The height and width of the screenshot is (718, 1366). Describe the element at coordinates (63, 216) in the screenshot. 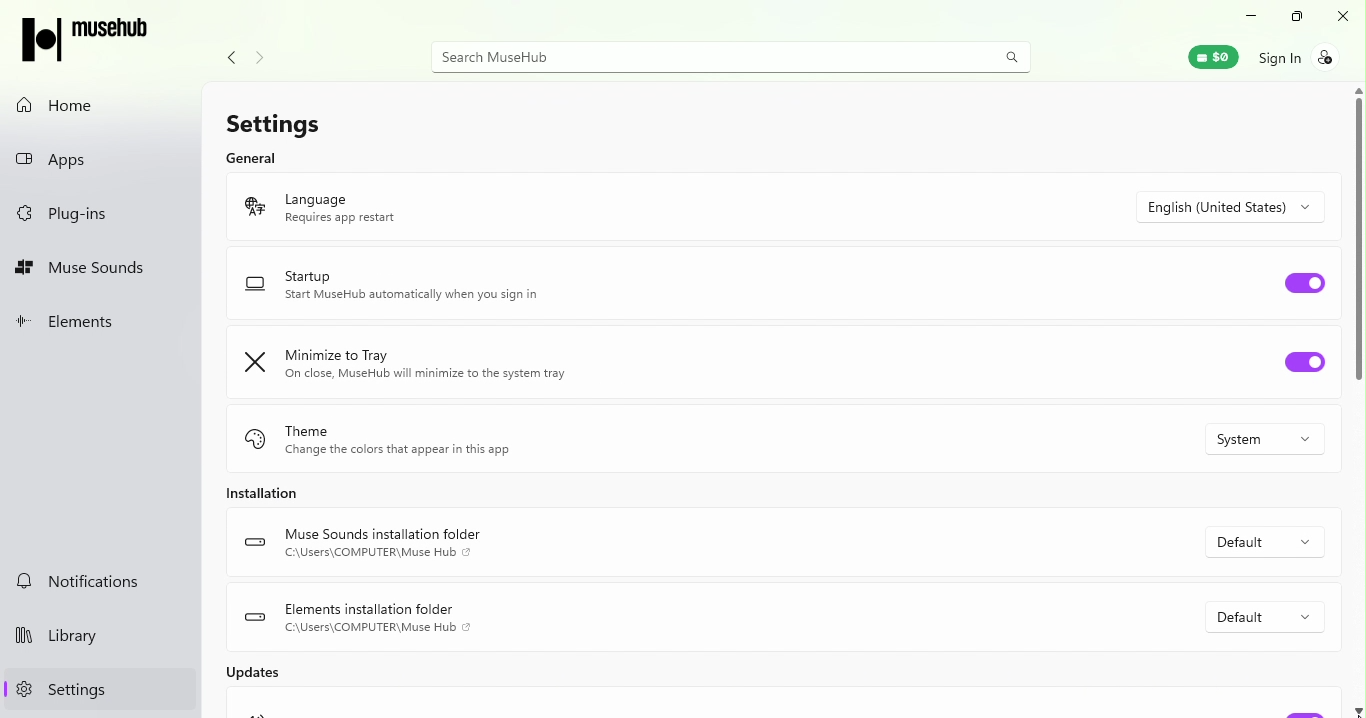

I see `Plug-ins` at that location.